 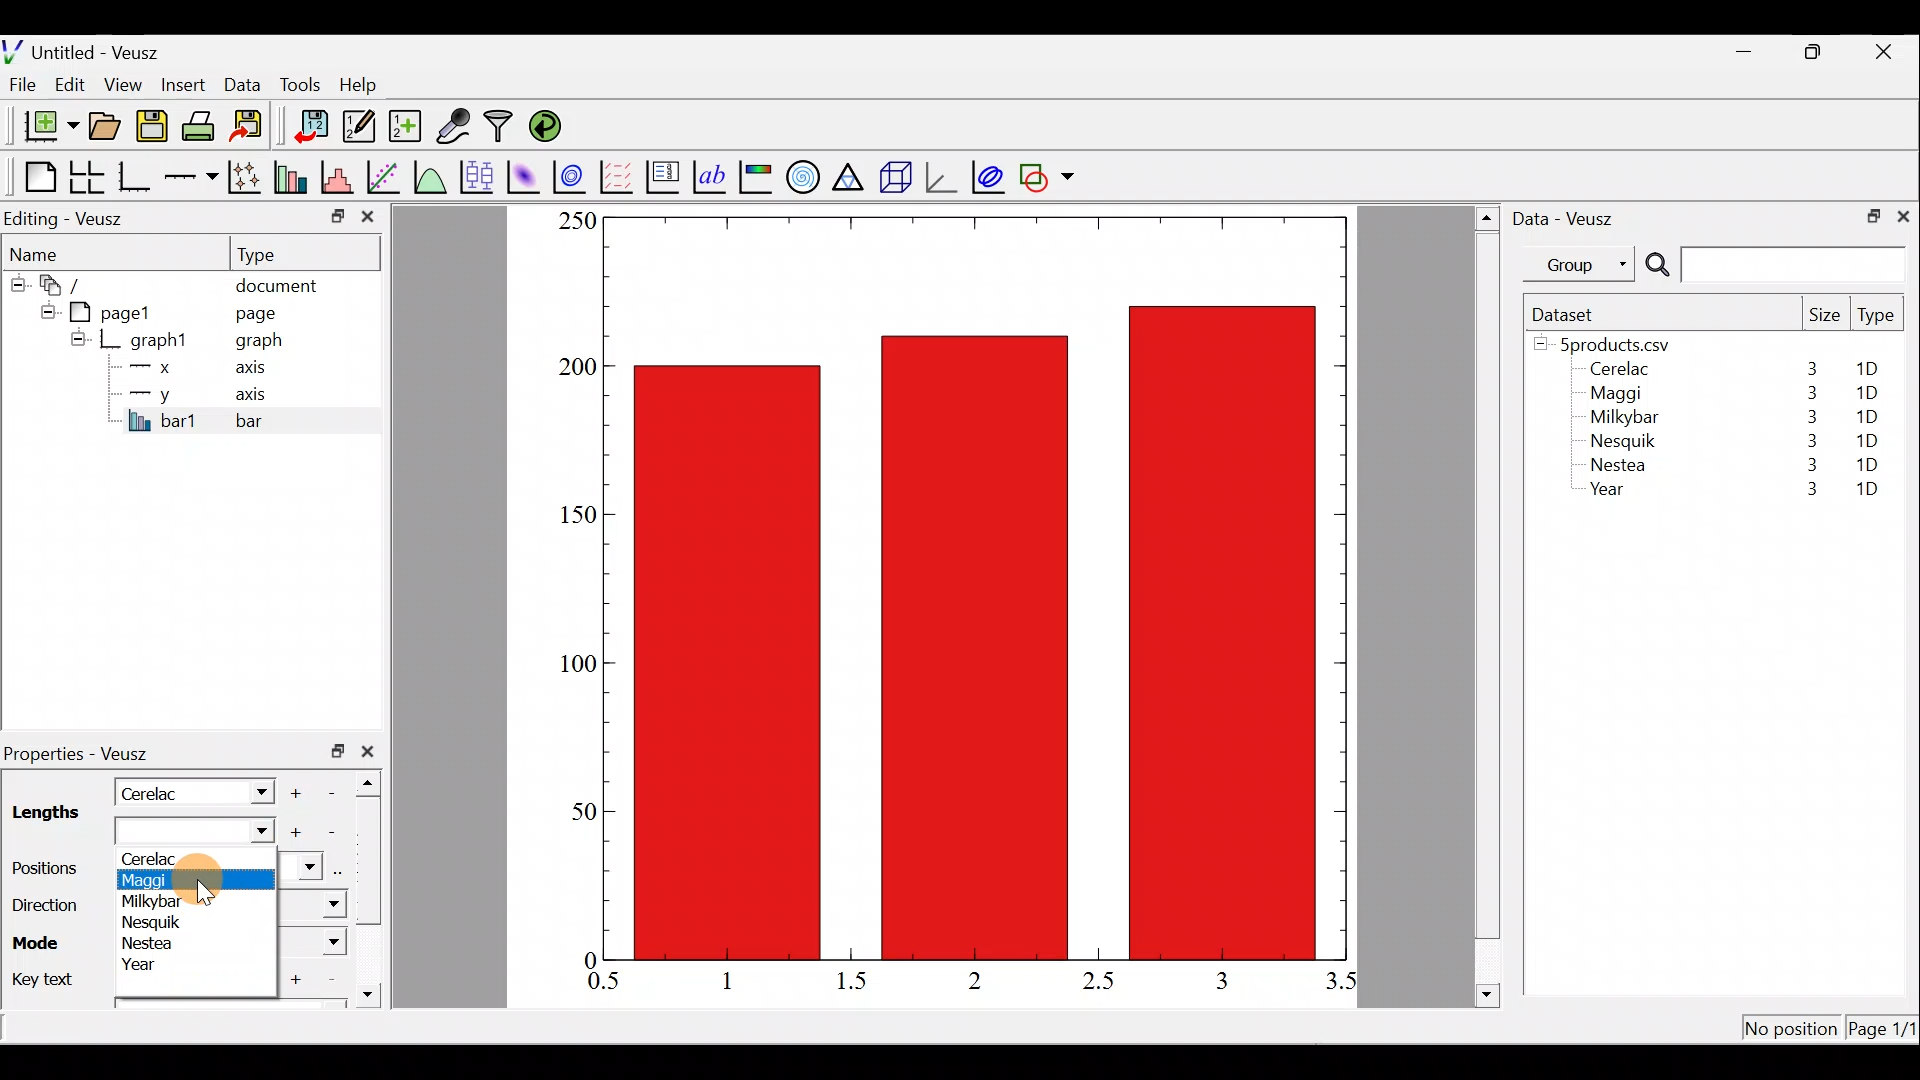 I want to click on x, so click(x=155, y=367).